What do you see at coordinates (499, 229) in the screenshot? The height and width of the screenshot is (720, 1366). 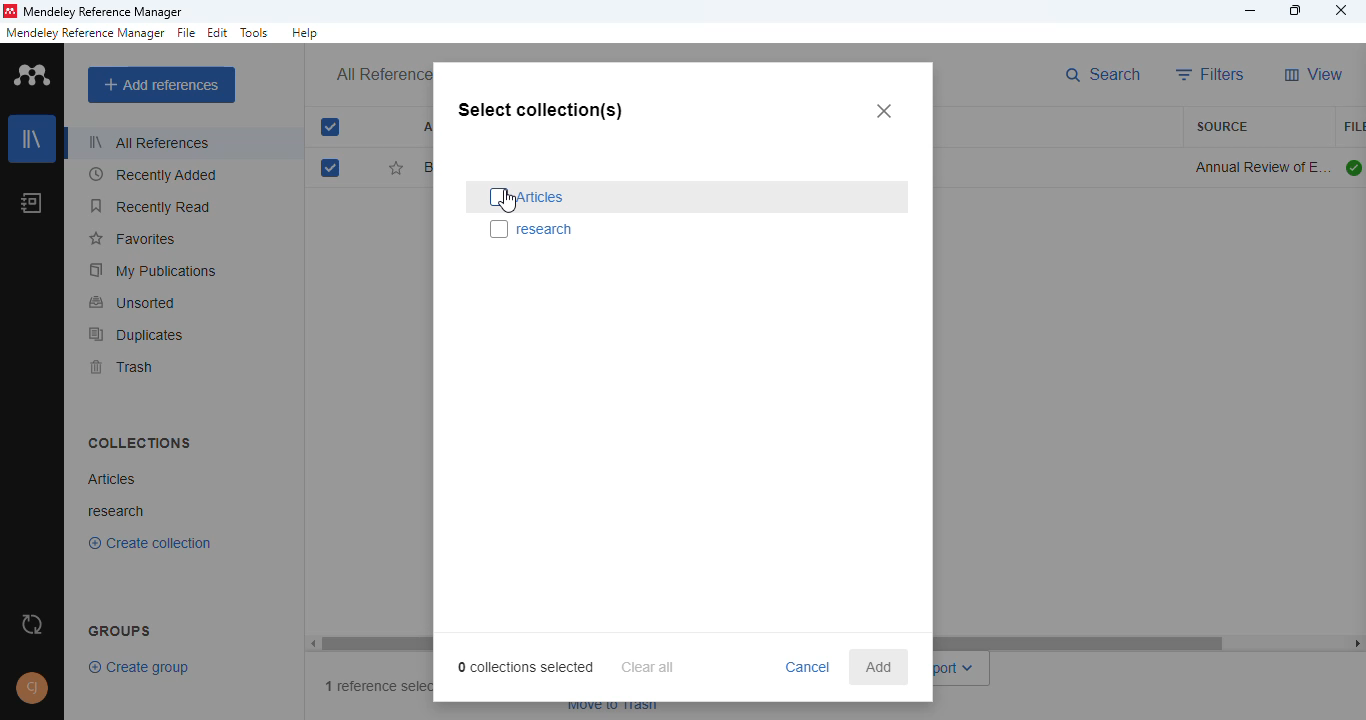 I see `select` at bounding box center [499, 229].